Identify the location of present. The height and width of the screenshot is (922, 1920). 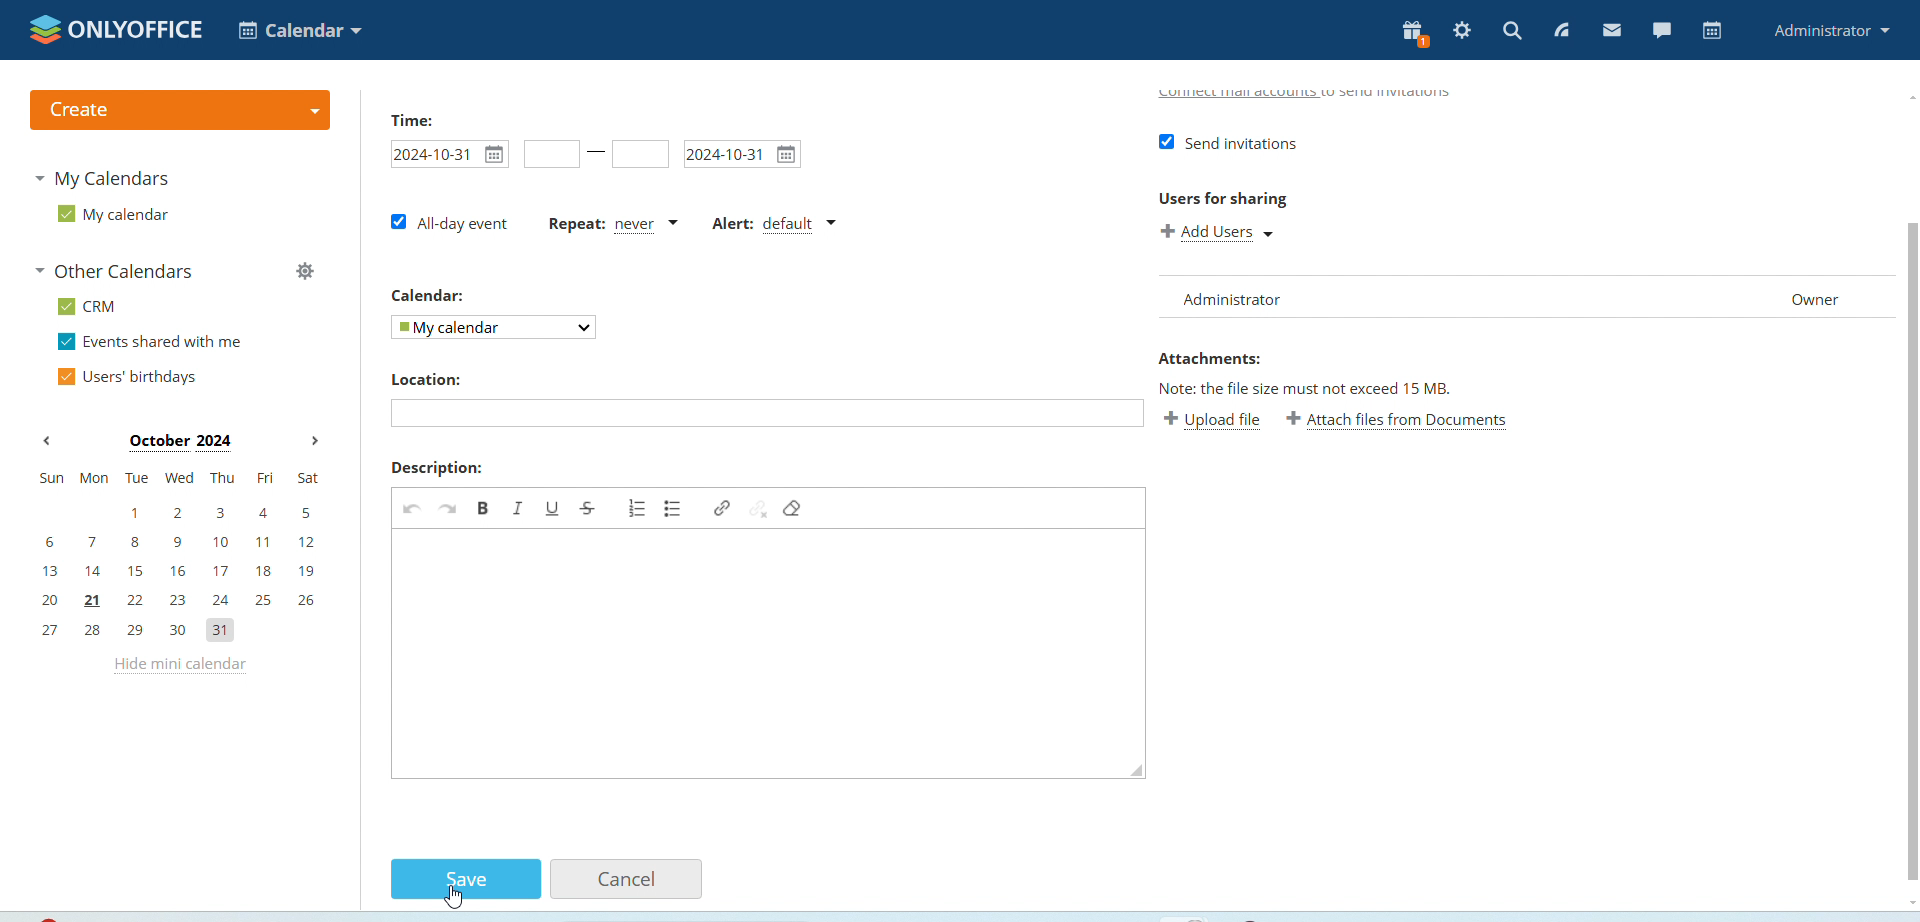
(1415, 34).